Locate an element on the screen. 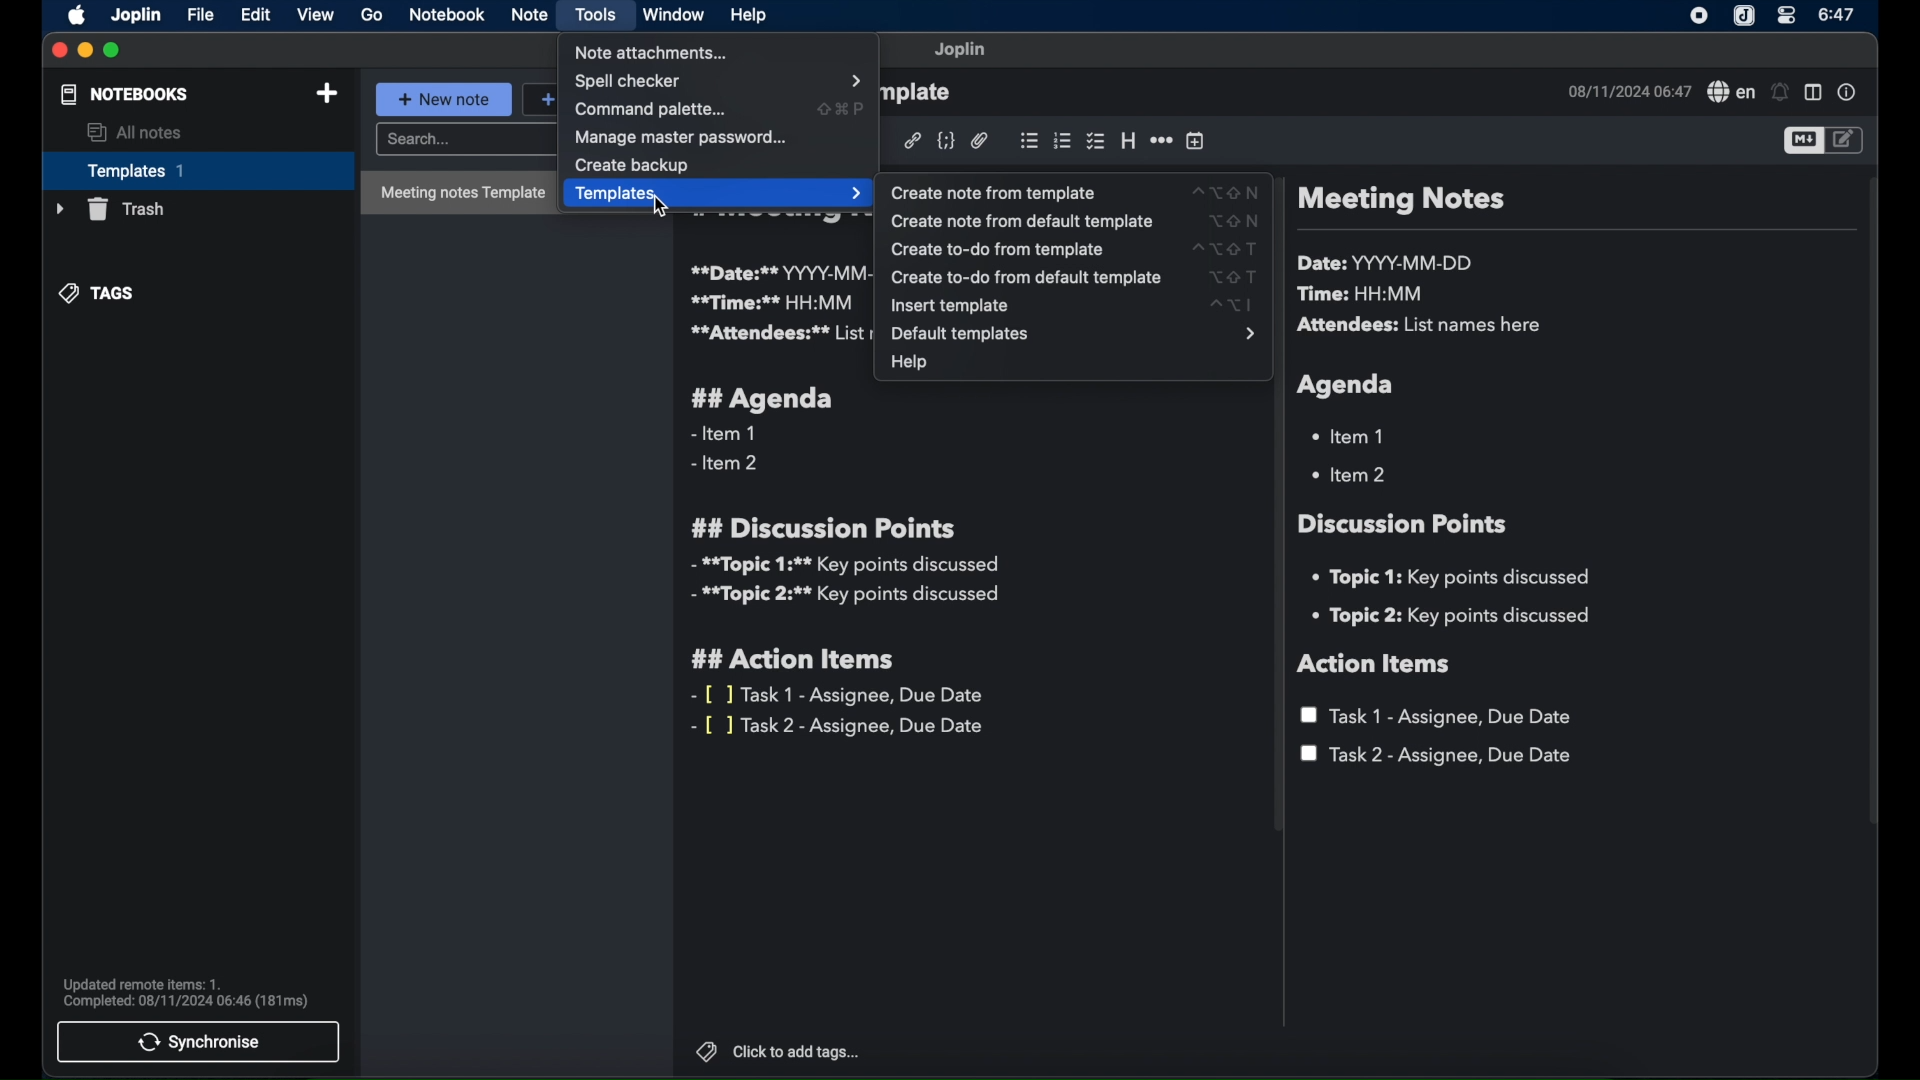 This screenshot has height=1080, width=1920. toggle editor is located at coordinates (1845, 140).